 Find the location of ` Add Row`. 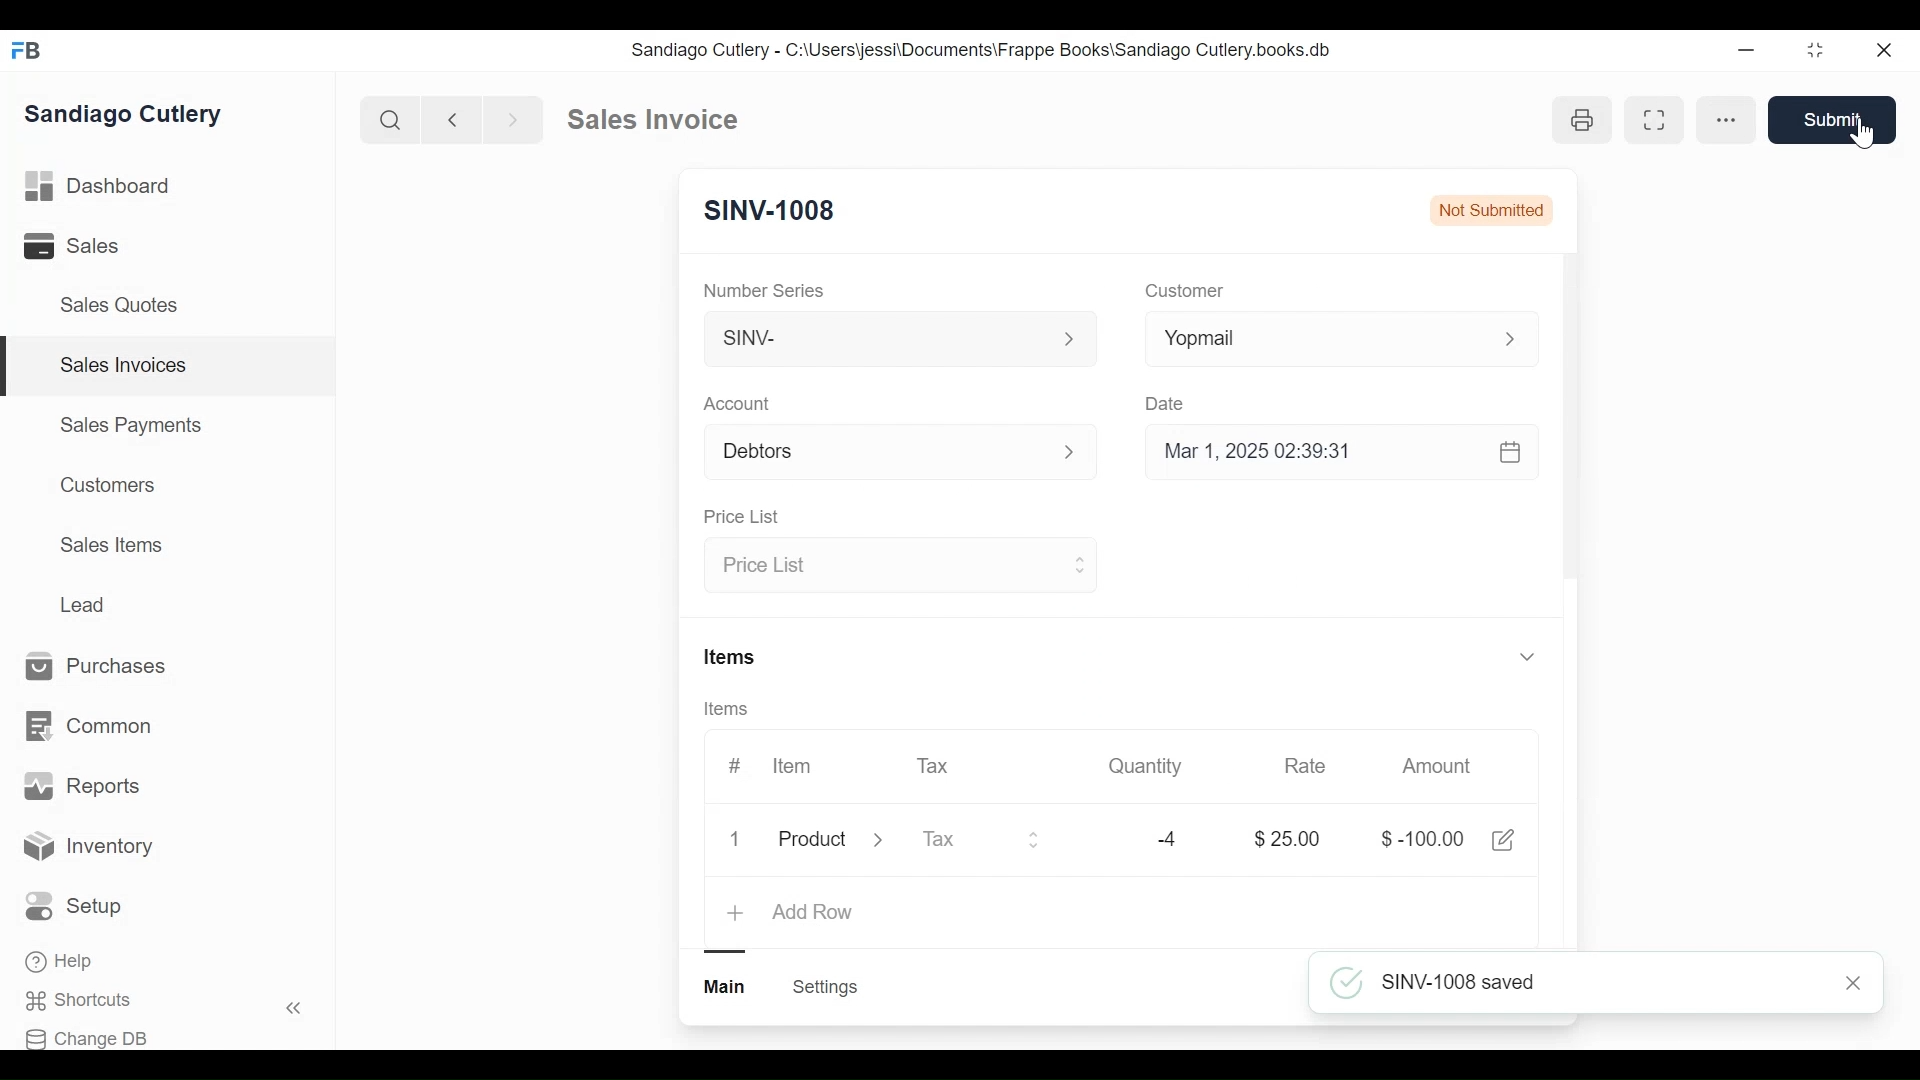

 Add Row is located at coordinates (791, 913).